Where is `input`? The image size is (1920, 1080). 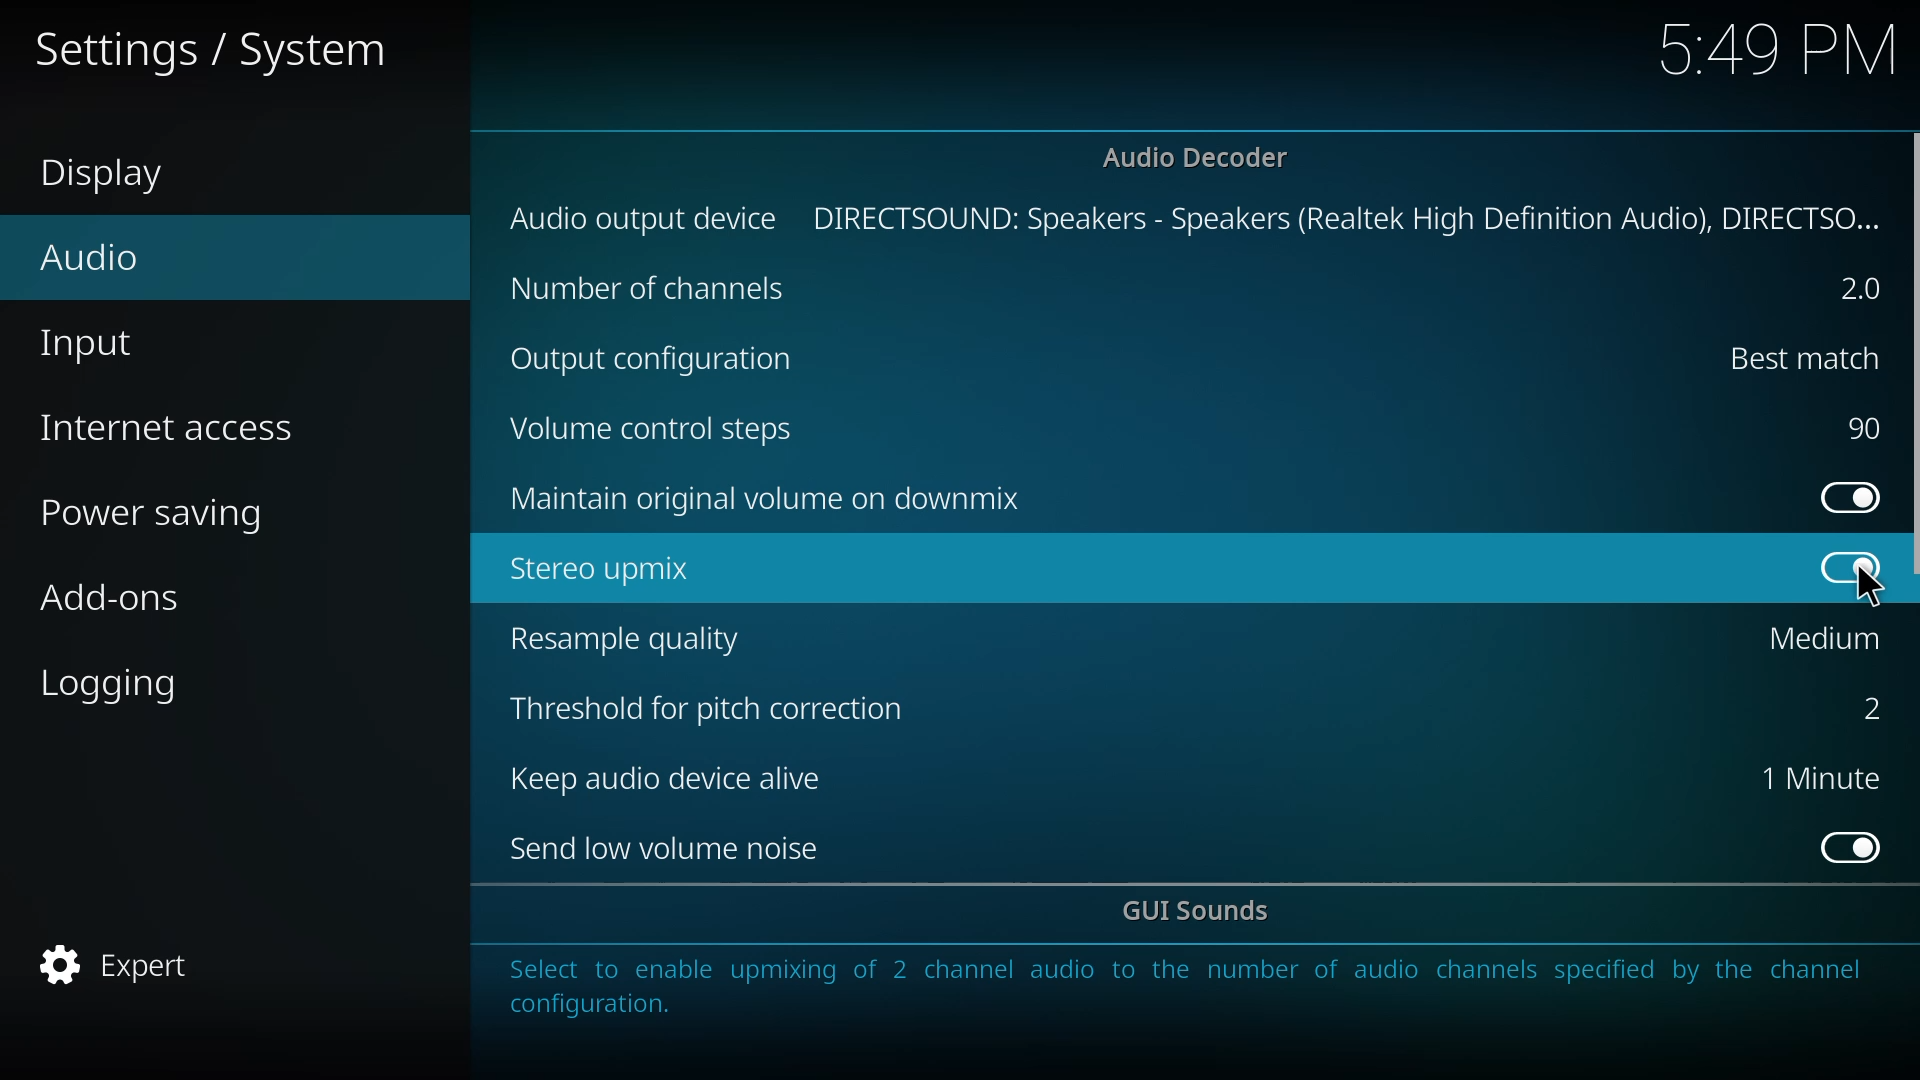
input is located at coordinates (104, 344).